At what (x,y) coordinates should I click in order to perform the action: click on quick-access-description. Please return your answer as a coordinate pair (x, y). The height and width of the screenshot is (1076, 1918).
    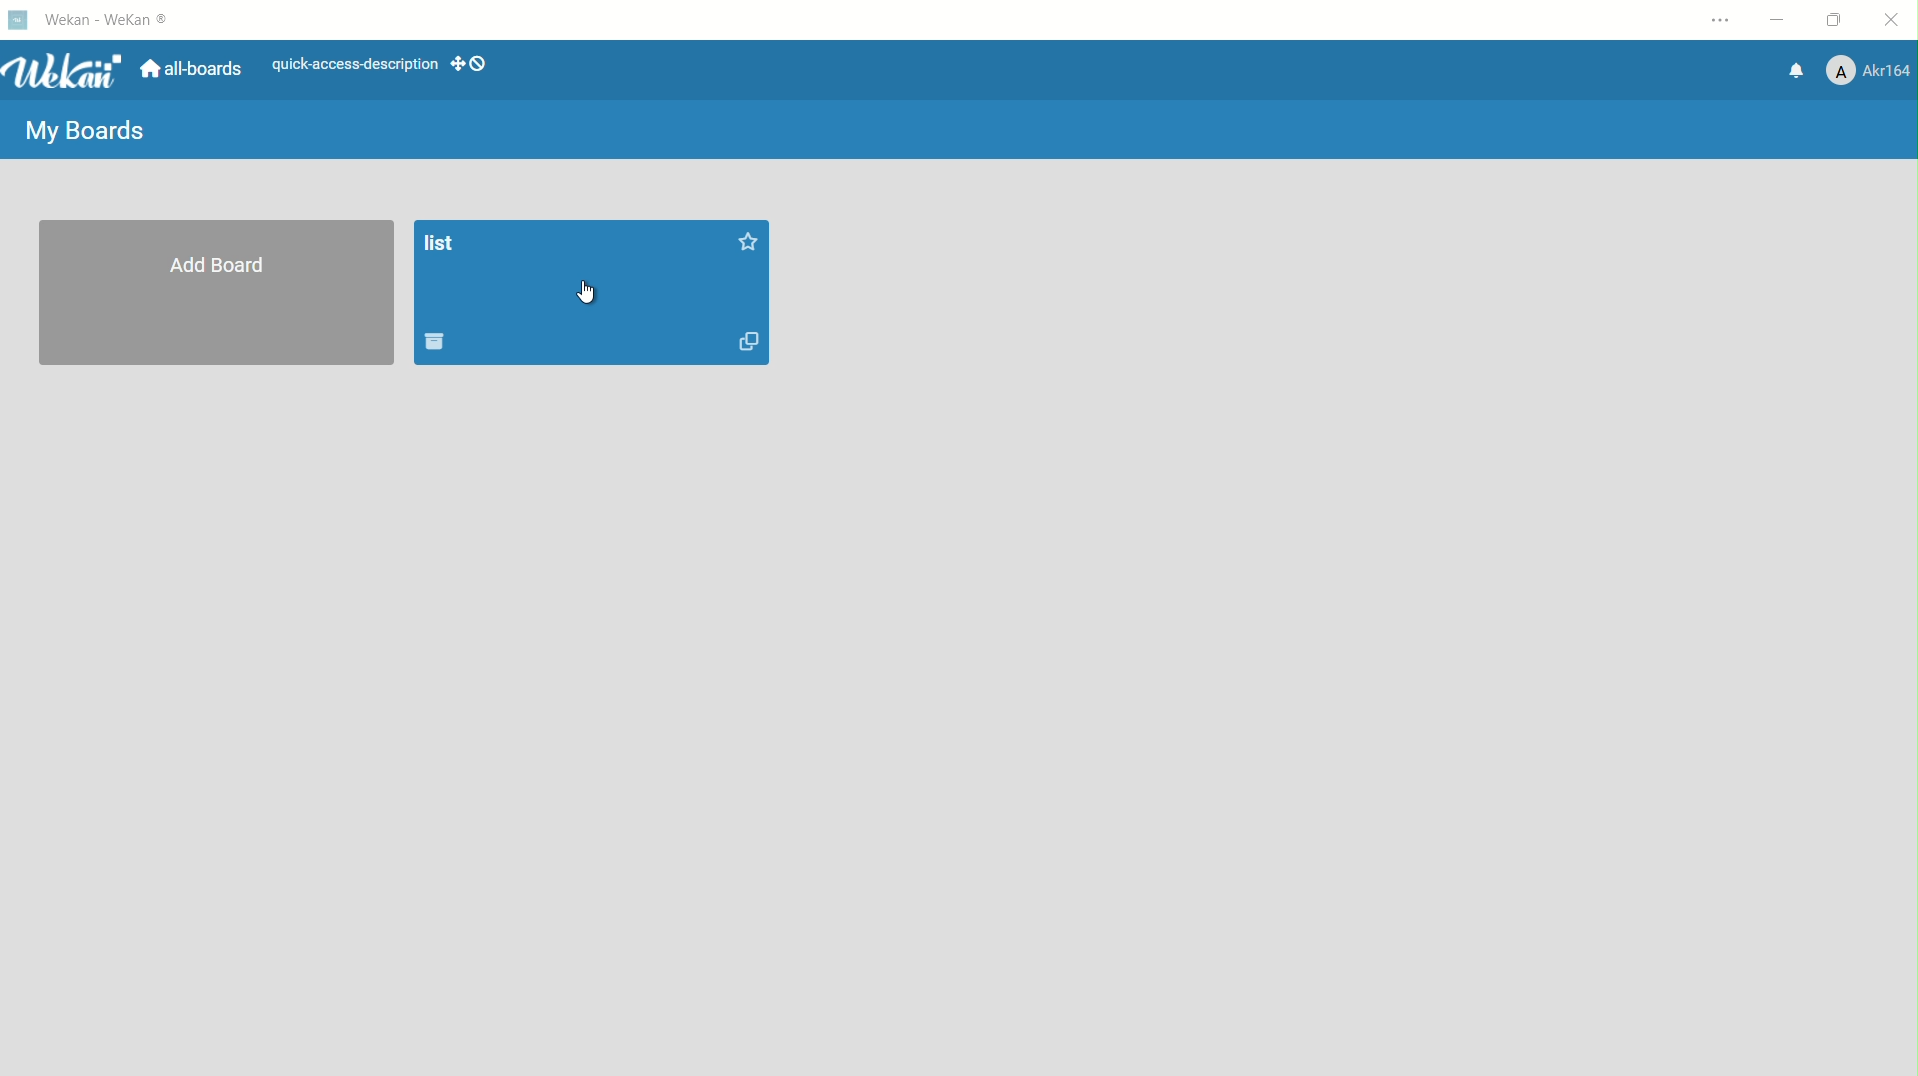
    Looking at the image, I should click on (357, 66).